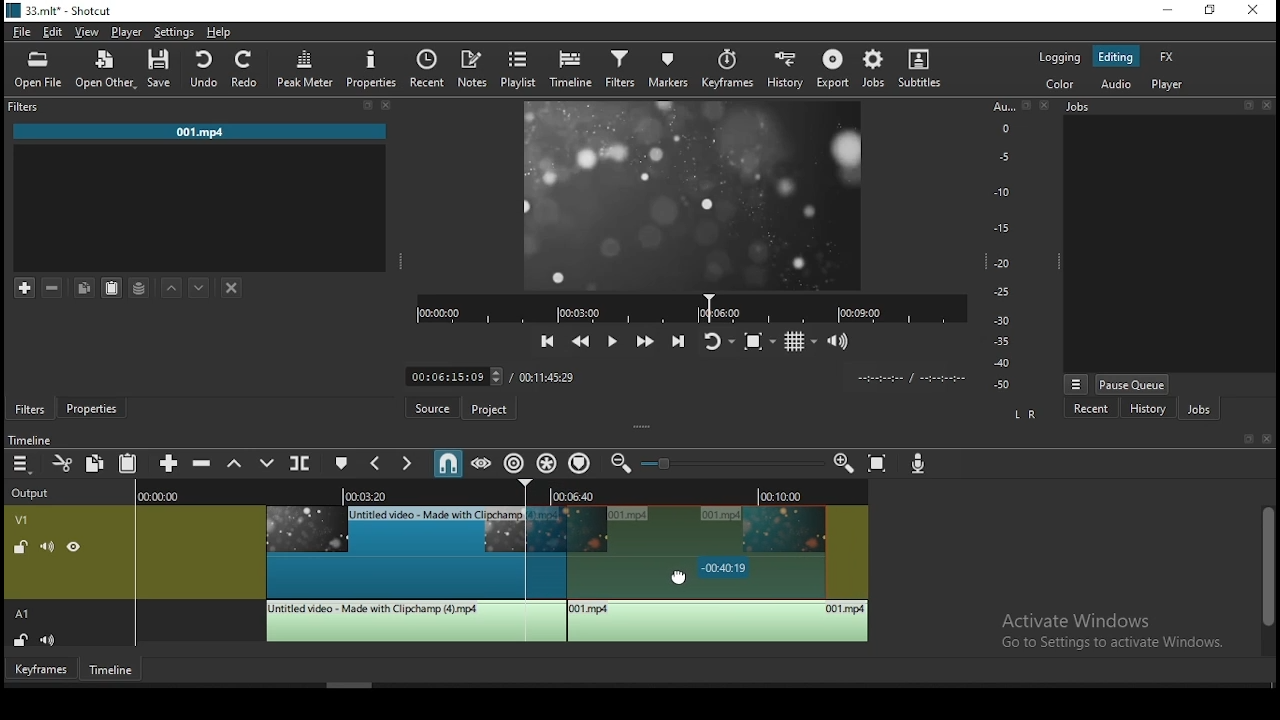  Describe the element at coordinates (517, 67) in the screenshot. I see `playlist` at that location.